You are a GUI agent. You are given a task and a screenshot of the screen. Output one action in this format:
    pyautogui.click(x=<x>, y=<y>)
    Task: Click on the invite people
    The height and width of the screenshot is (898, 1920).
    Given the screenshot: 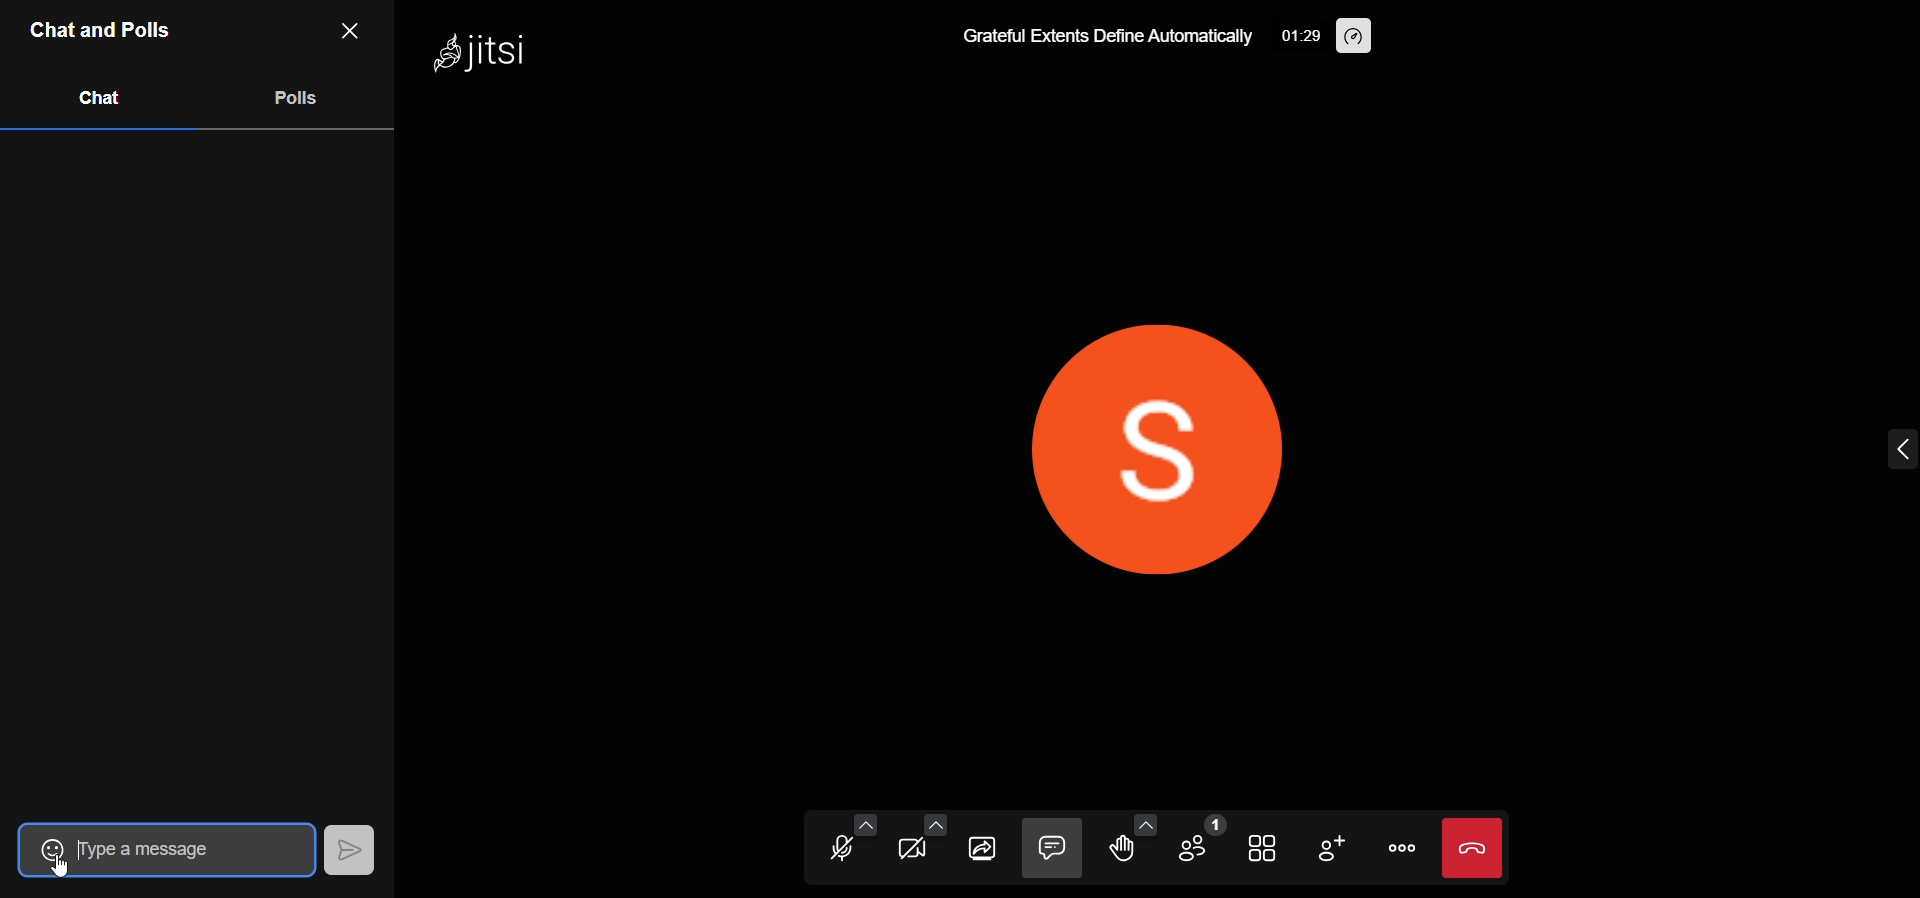 What is the action you would take?
    pyautogui.click(x=1334, y=849)
    